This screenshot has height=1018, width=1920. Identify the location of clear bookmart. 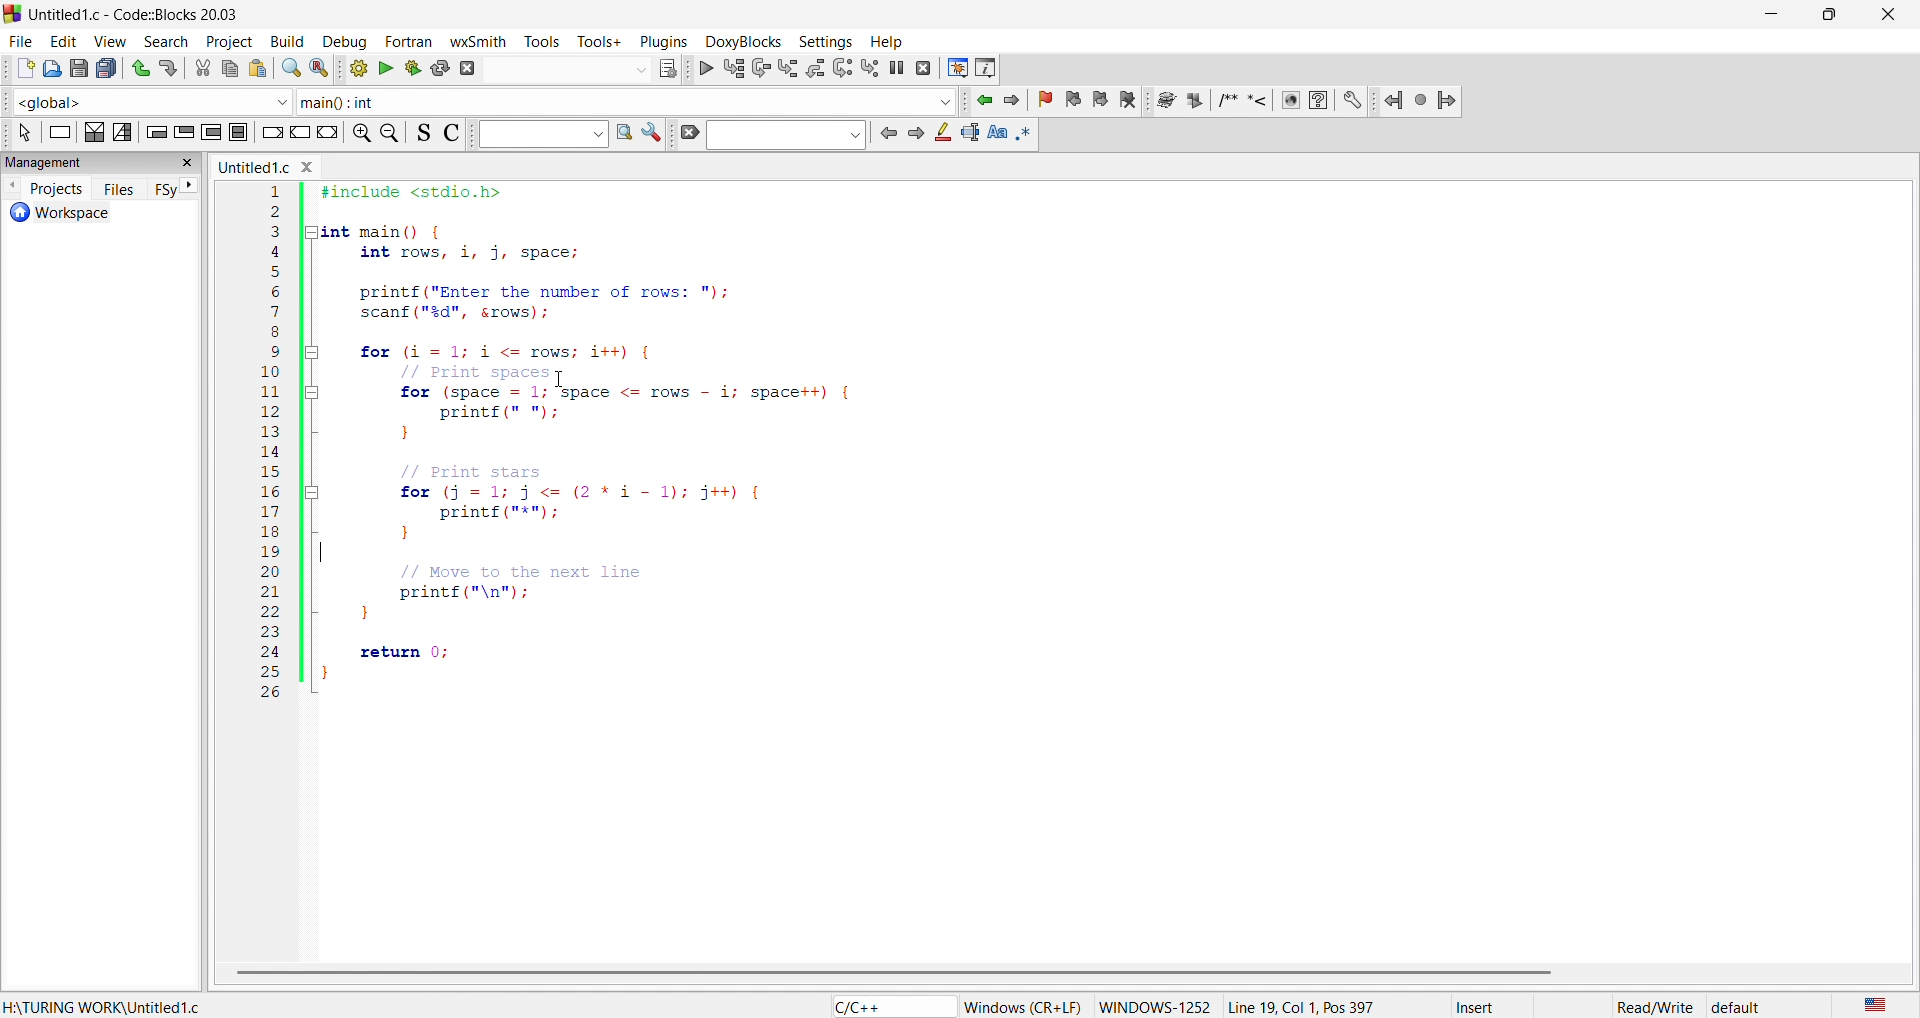
(1131, 102).